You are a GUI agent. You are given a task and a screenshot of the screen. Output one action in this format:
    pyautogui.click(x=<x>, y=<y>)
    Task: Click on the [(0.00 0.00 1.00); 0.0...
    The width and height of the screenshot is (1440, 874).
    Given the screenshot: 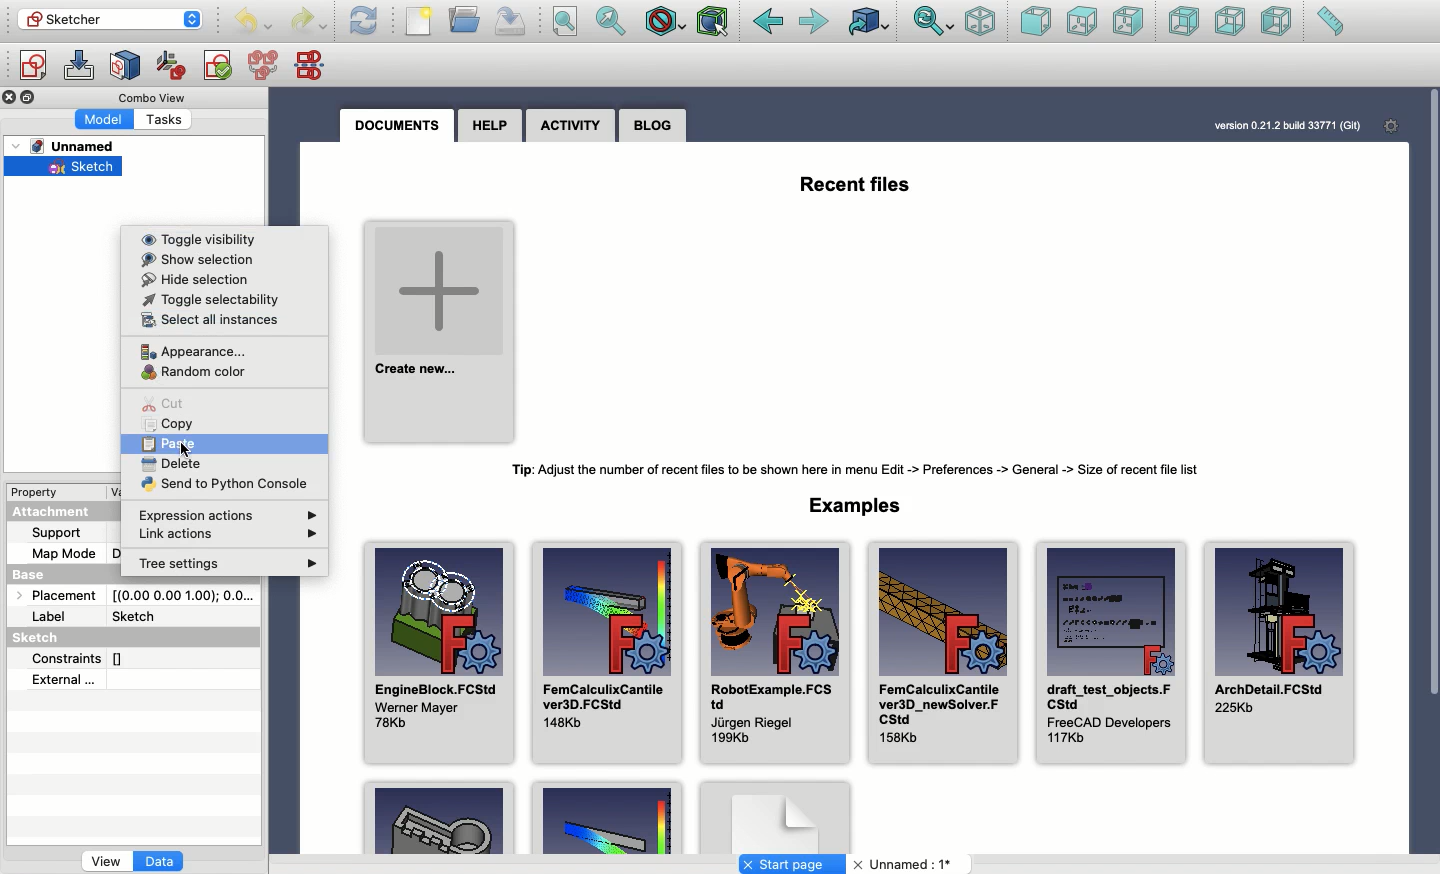 What is the action you would take?
    pyautogui.click(x=183, y=595)
    